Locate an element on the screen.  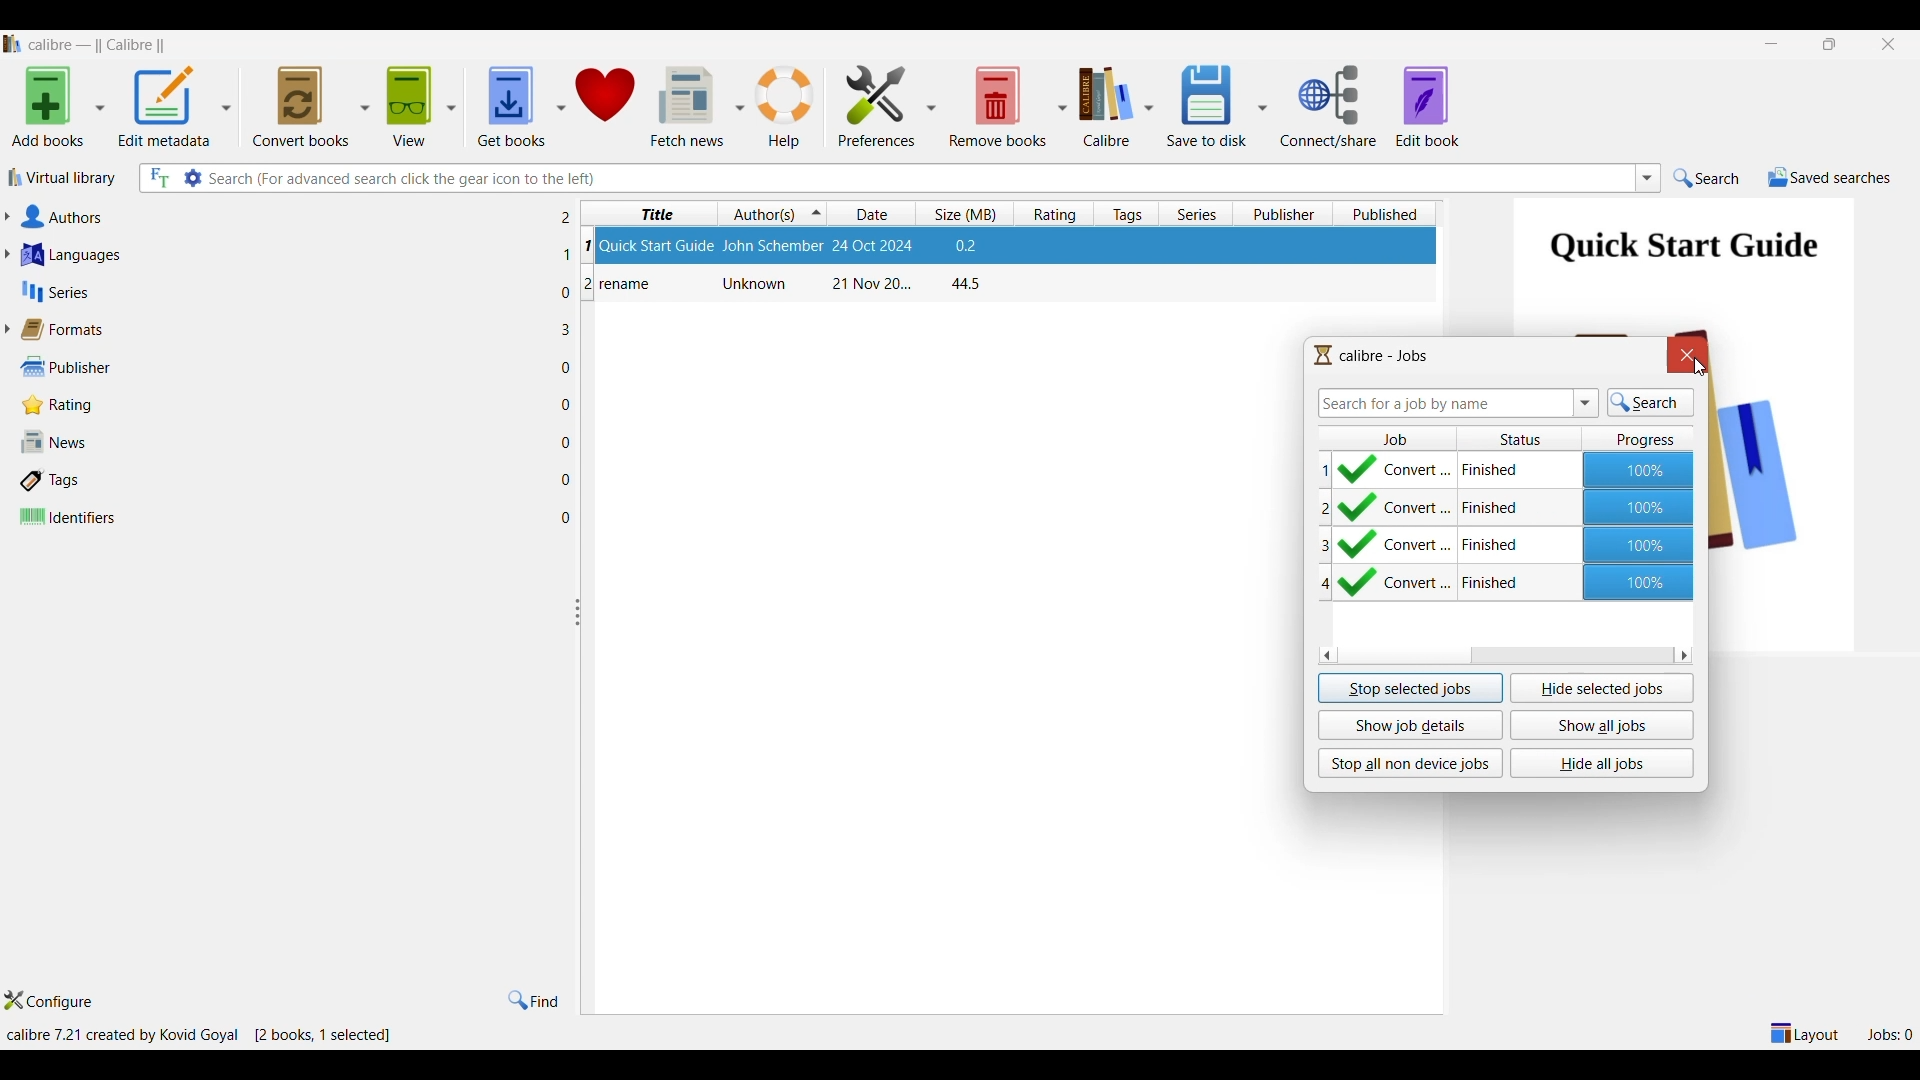
Date column is located at coordinates (874, 214).